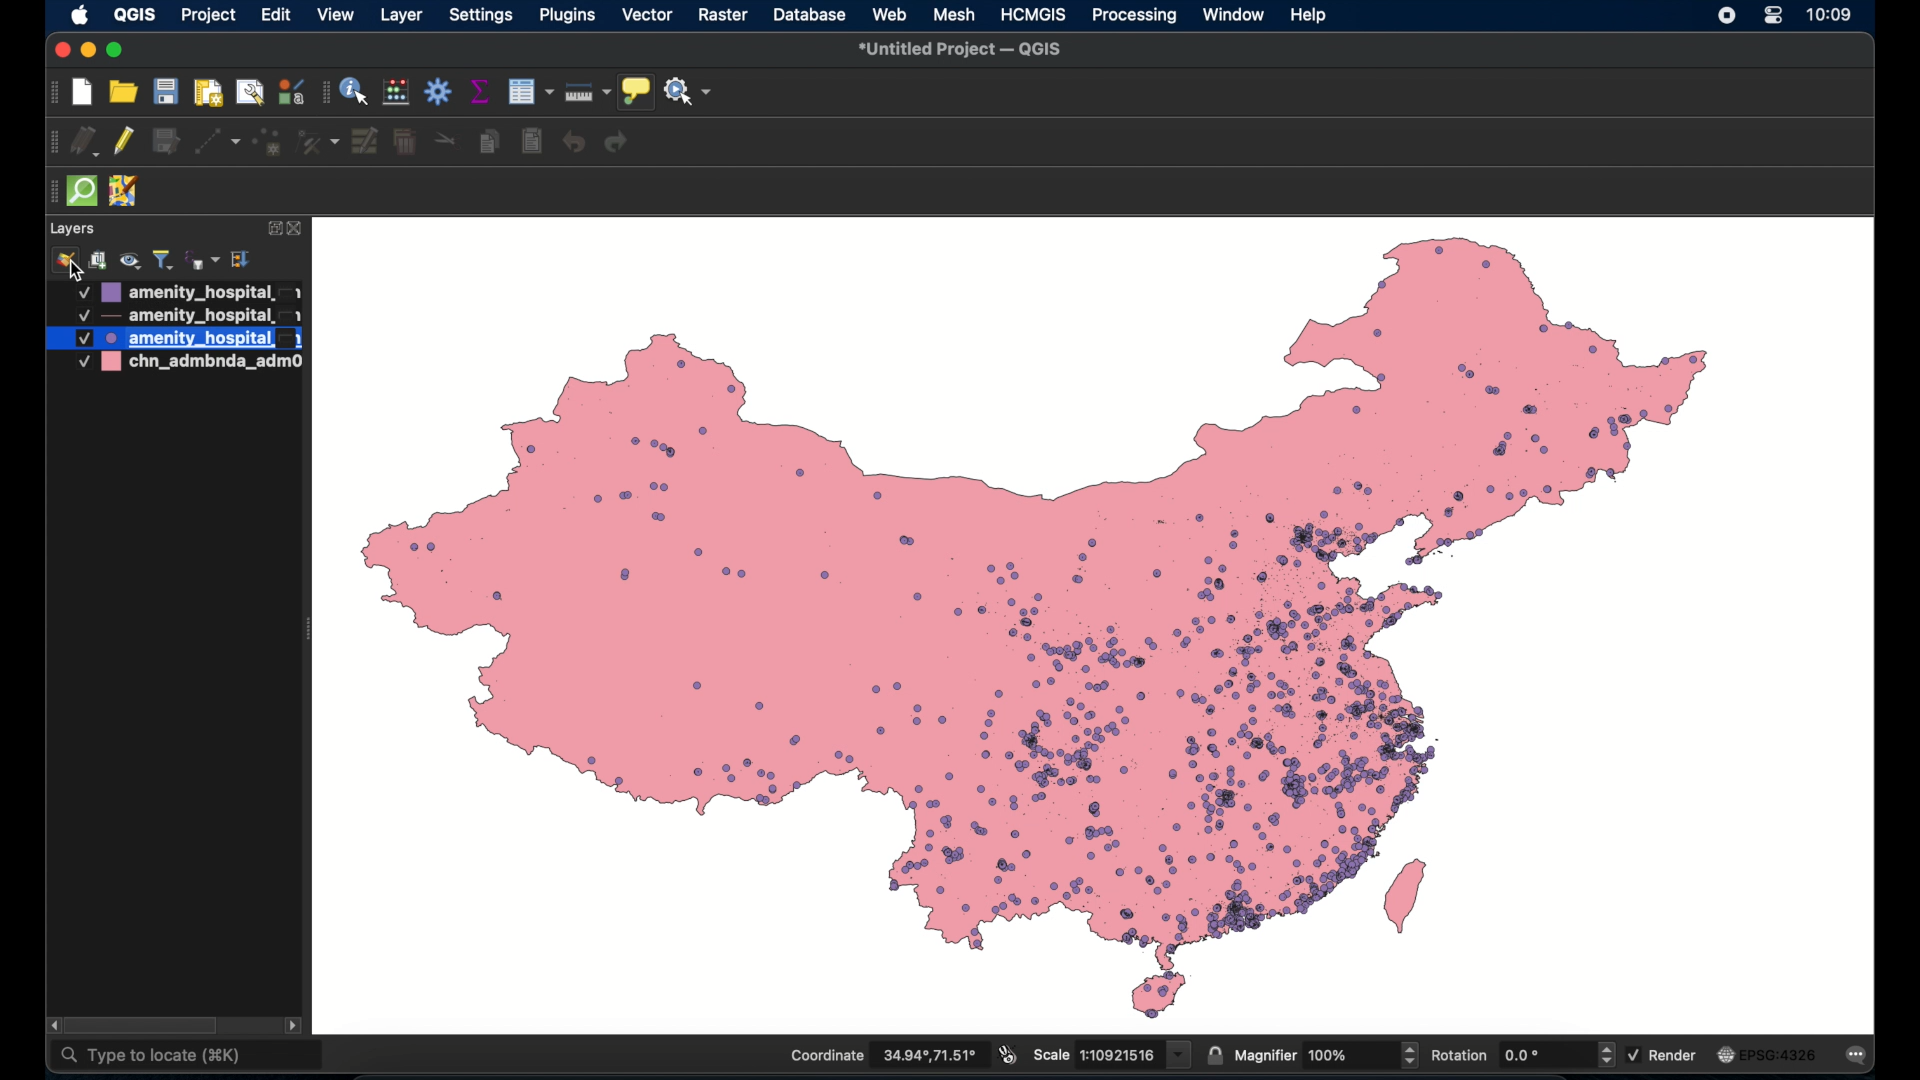 The width and height of the screenshot is (1920, 1080). Describe the element at coordinates (48, 1023) in the screenshot. I see `scroll left arrow` at that location.